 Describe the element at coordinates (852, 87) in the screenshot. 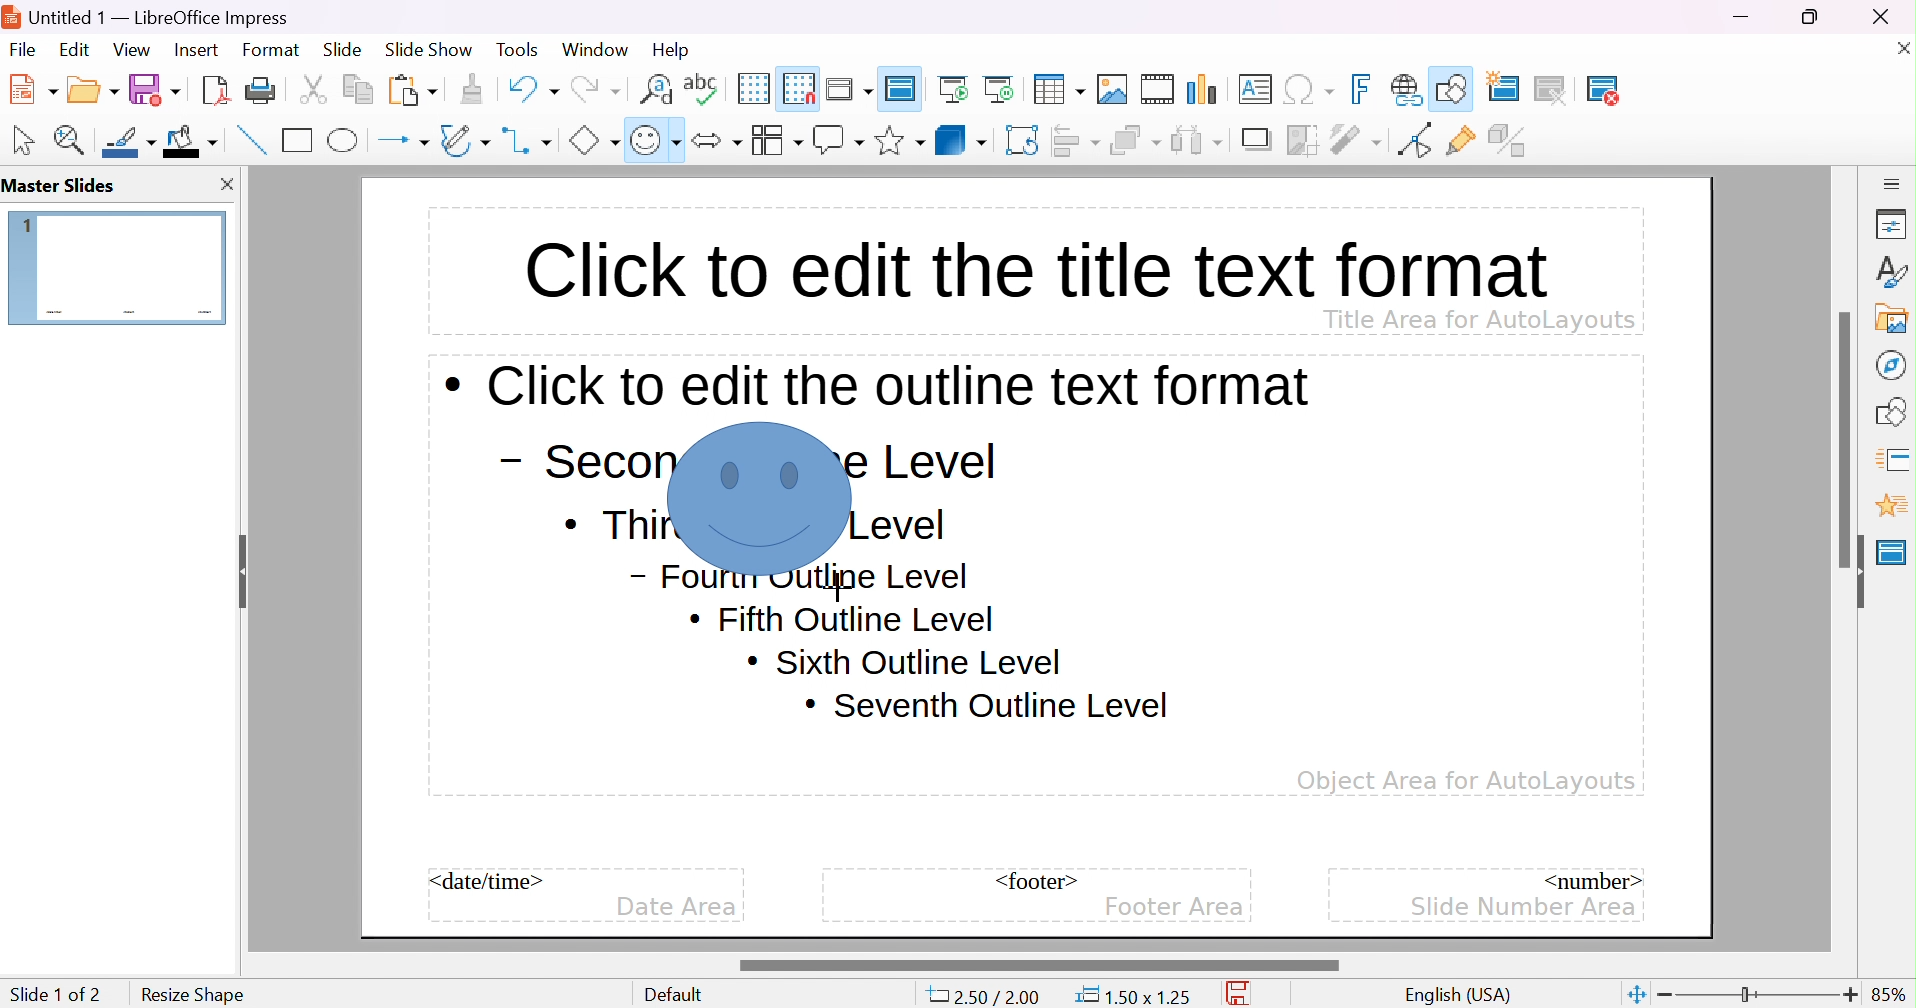

I see `display views` at that location.